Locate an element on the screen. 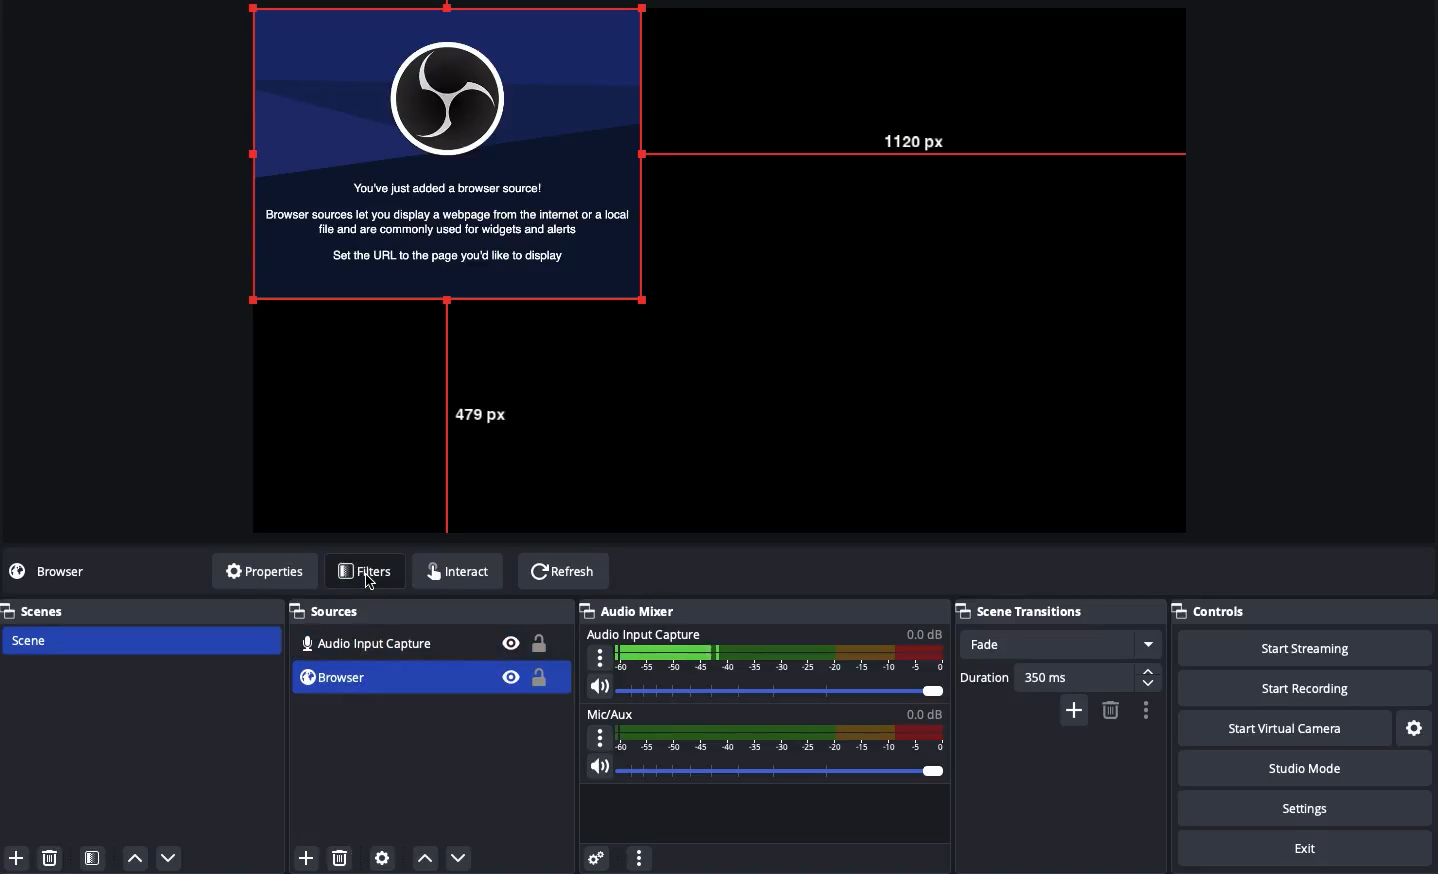 This screenshot has width=1438, height=874. Start streaming is located at coordinates (1296, 648).